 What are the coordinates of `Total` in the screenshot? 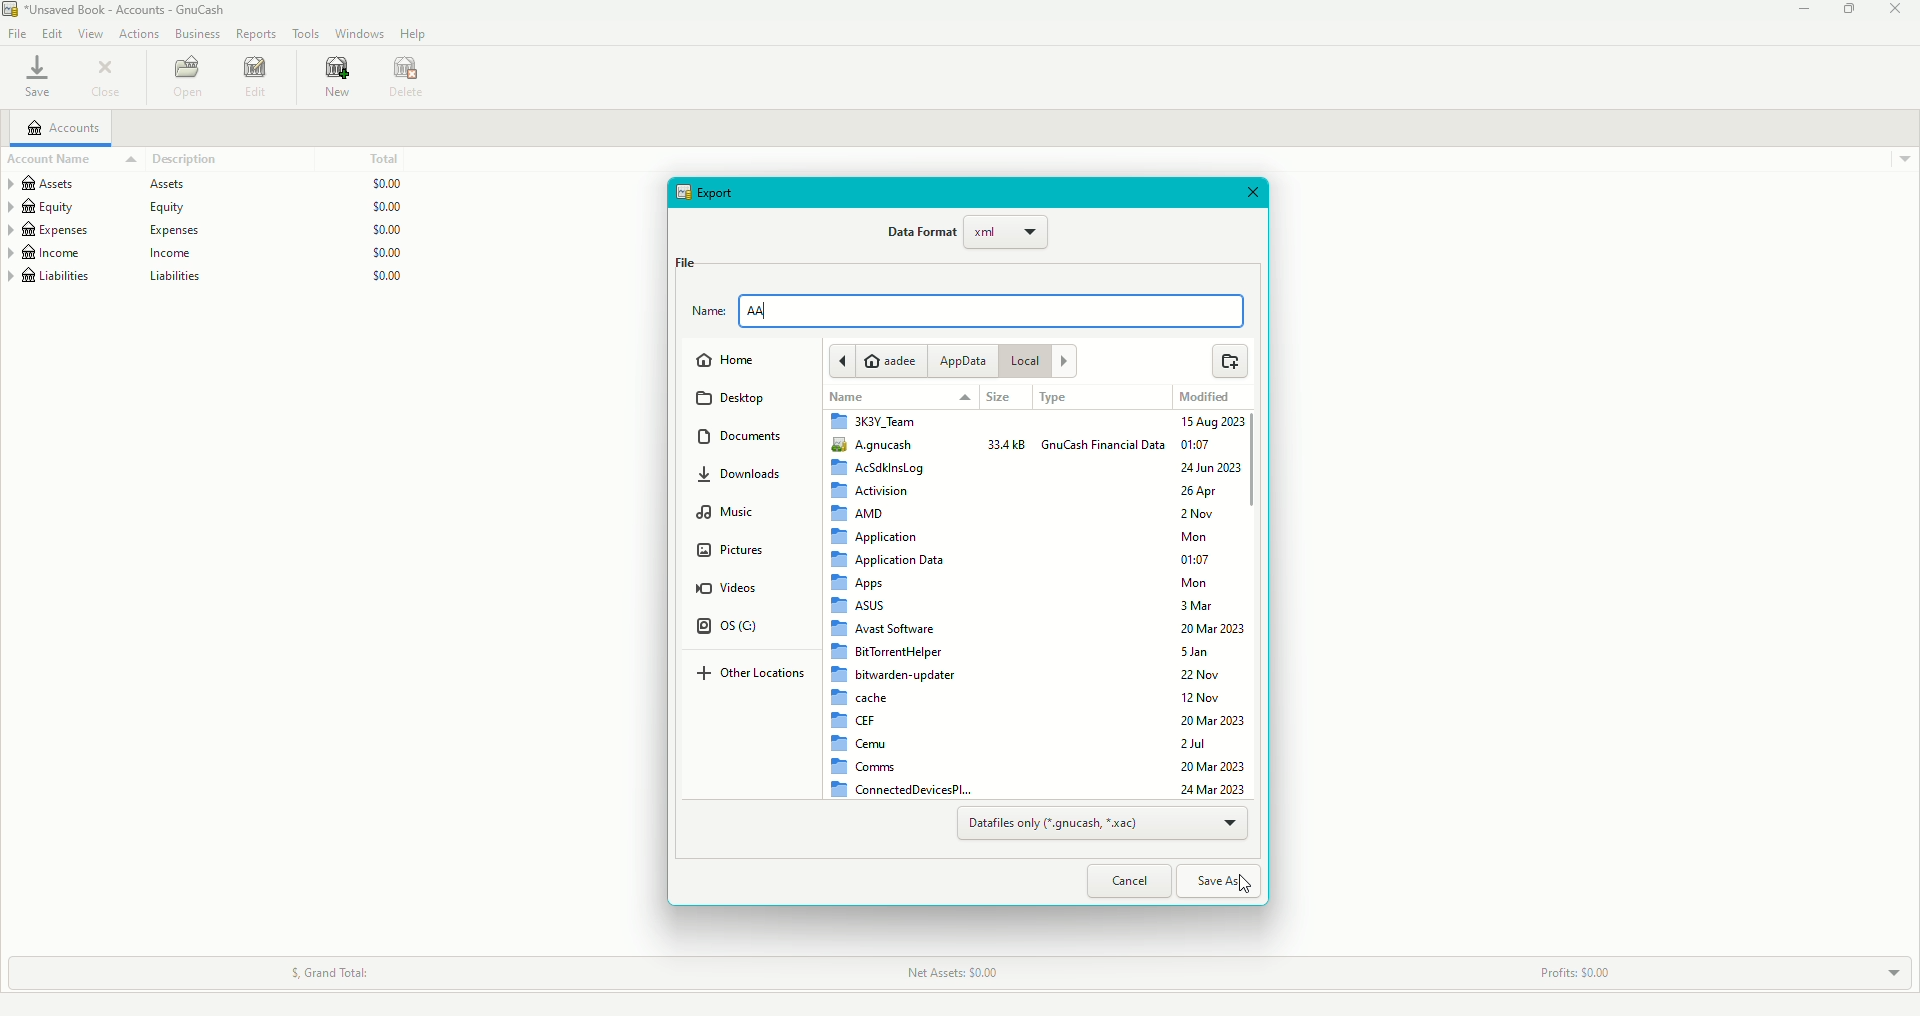 It's located at (389, 155).